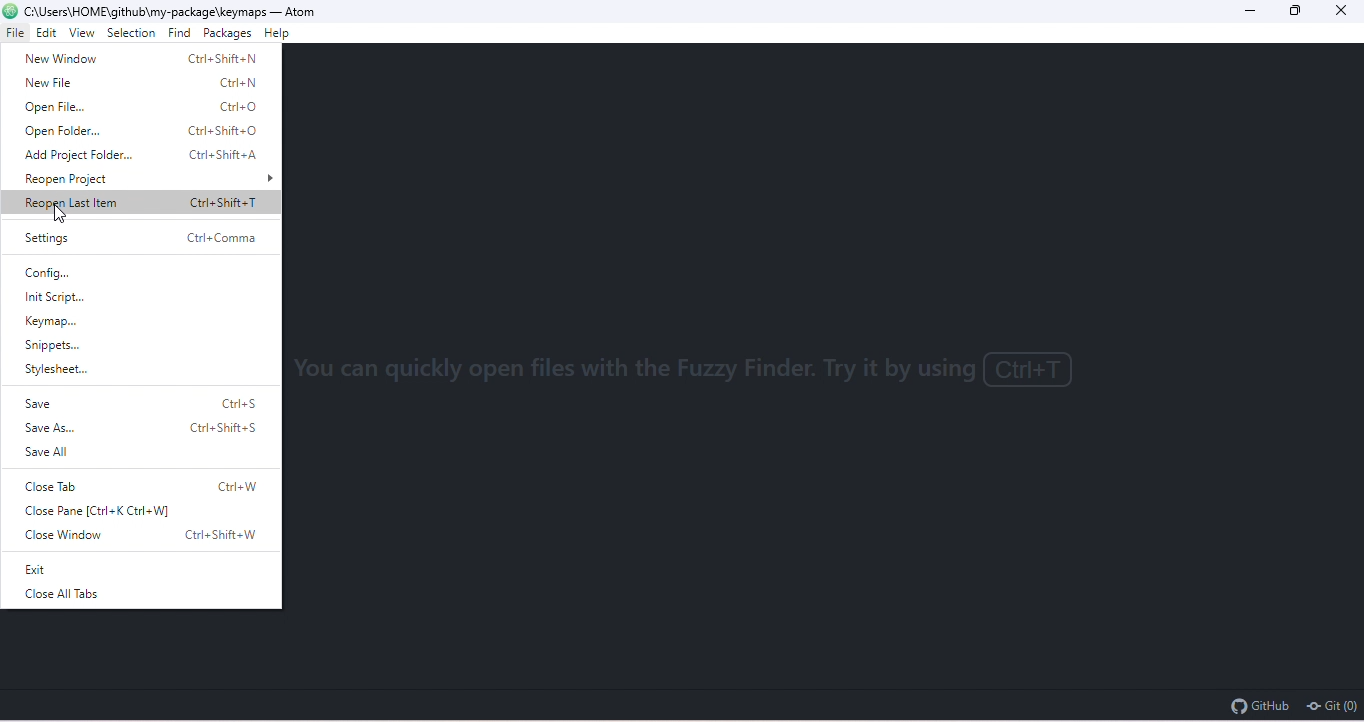  Describe the element at coordinates (133, 31) in the screenshot. I see `selection` at that location.